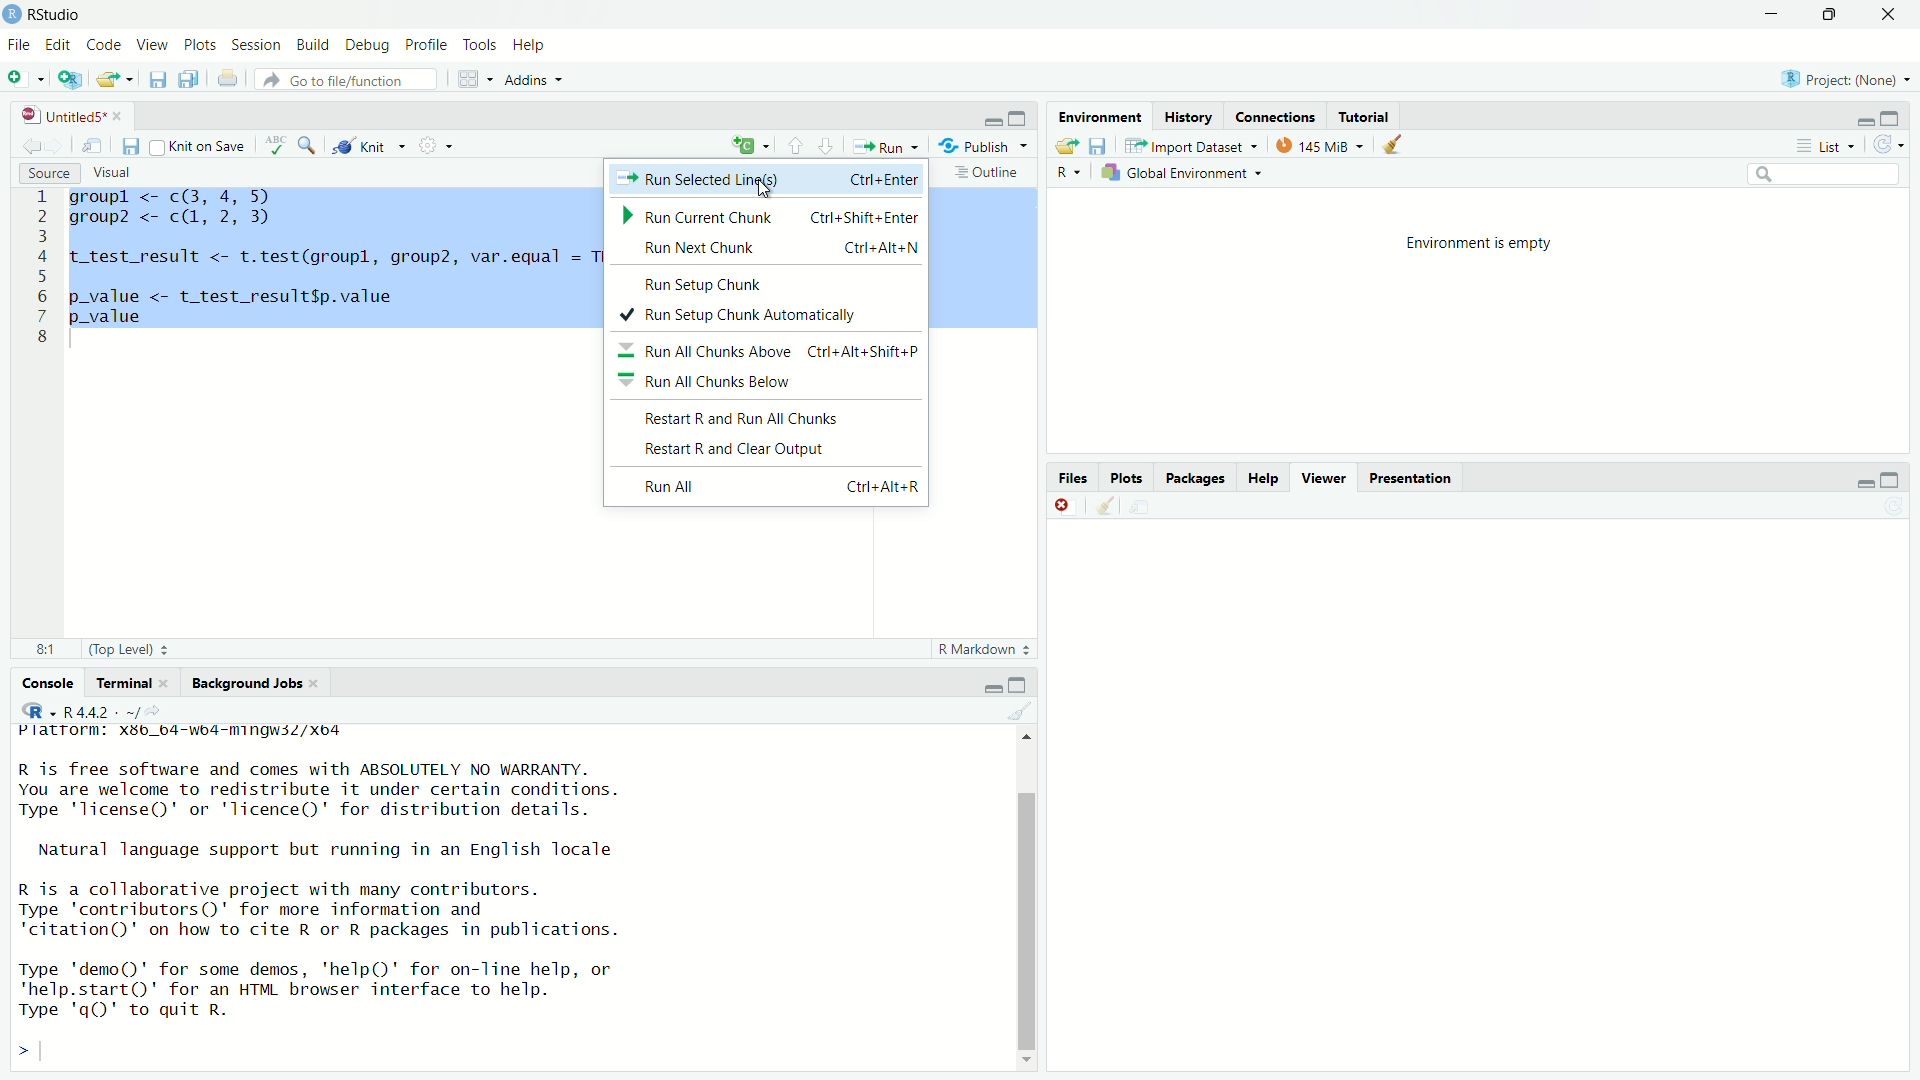  Describe the element at coordinates (1191, 144) in the screenshot. I see `Import dataset` at that location.